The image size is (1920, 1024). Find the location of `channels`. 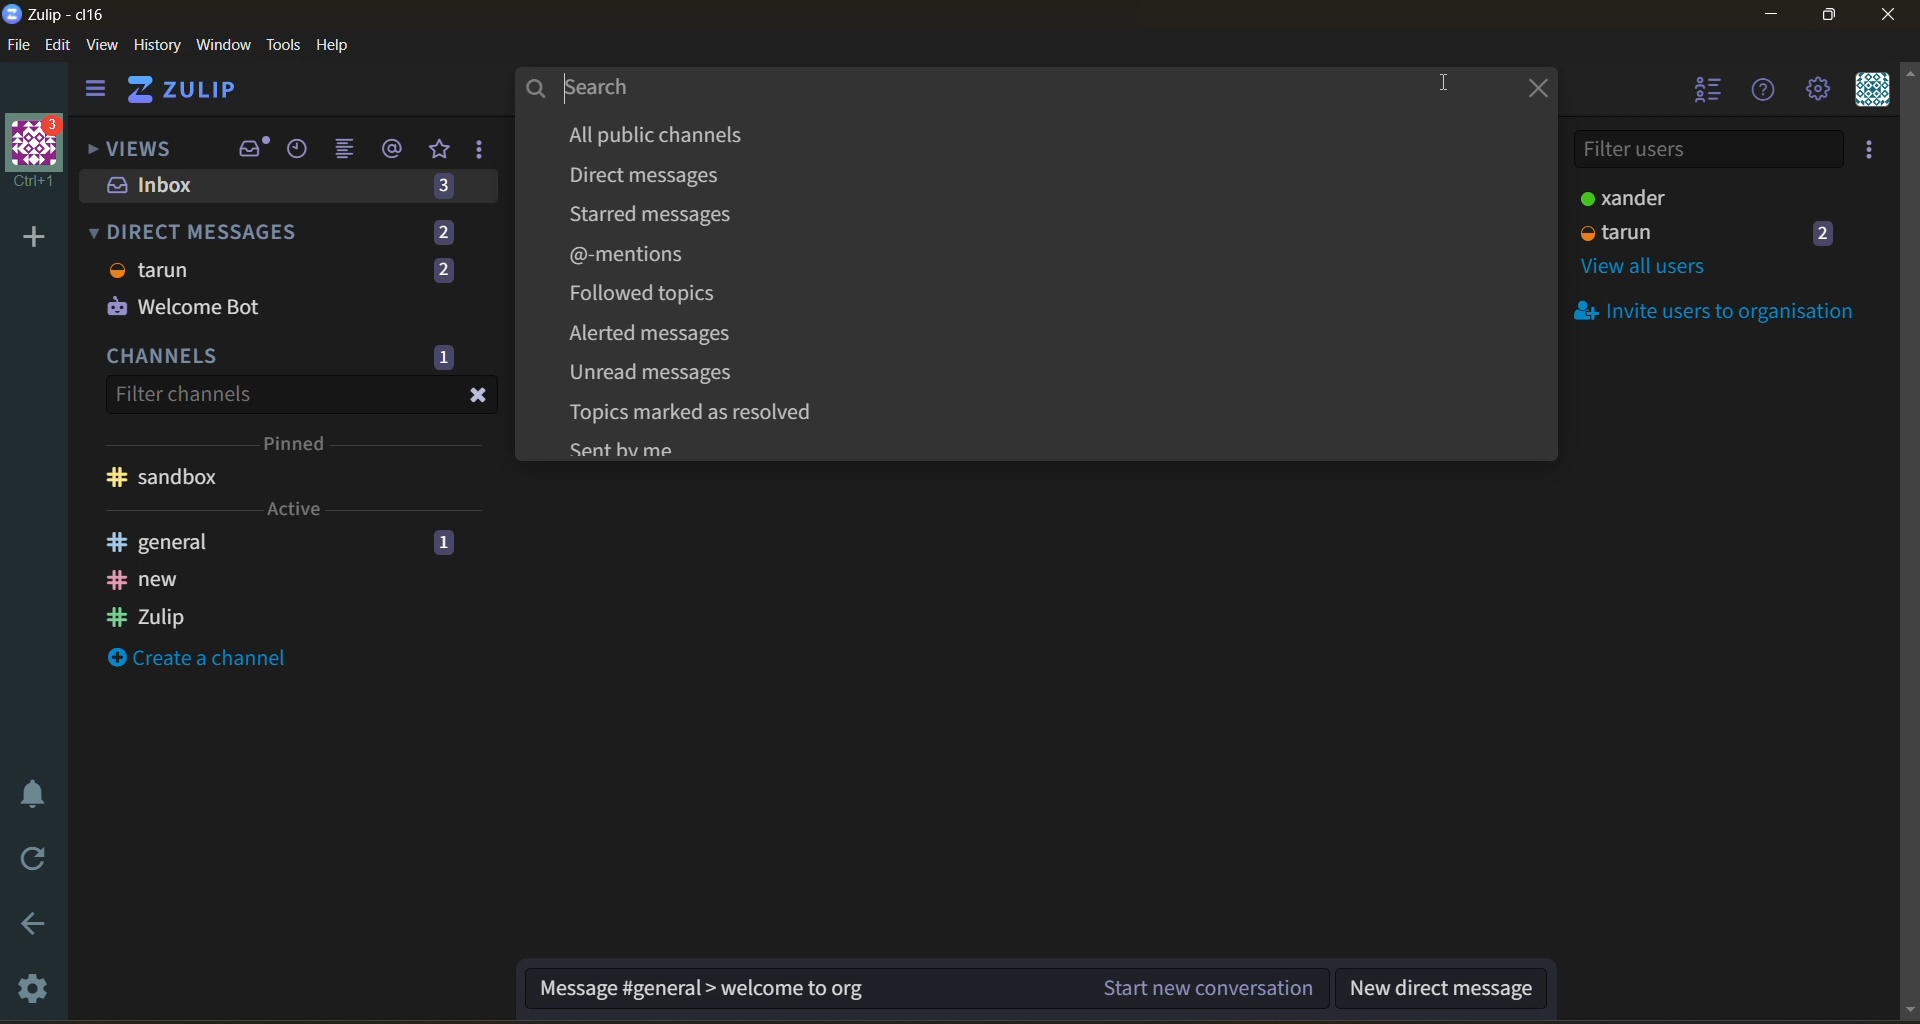

channels is located at coordinates (166, 355).